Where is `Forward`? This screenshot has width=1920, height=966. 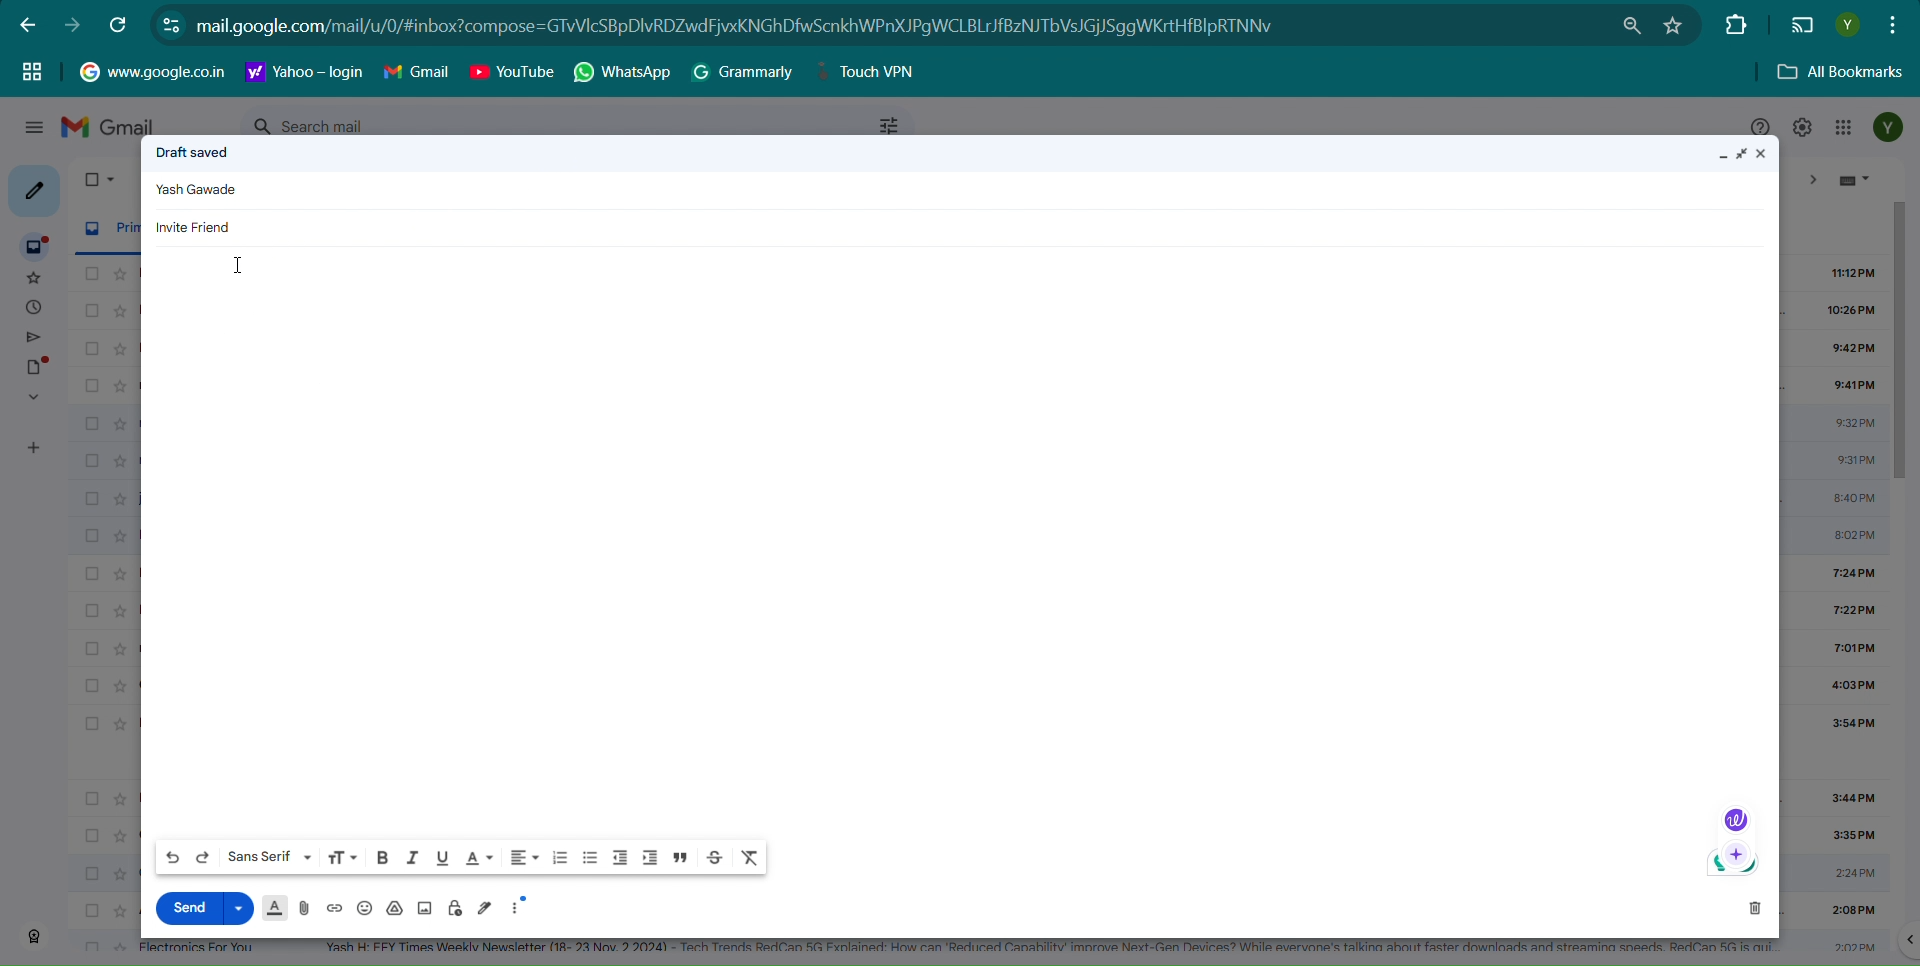 Forward is located at coordinates (72, 25).